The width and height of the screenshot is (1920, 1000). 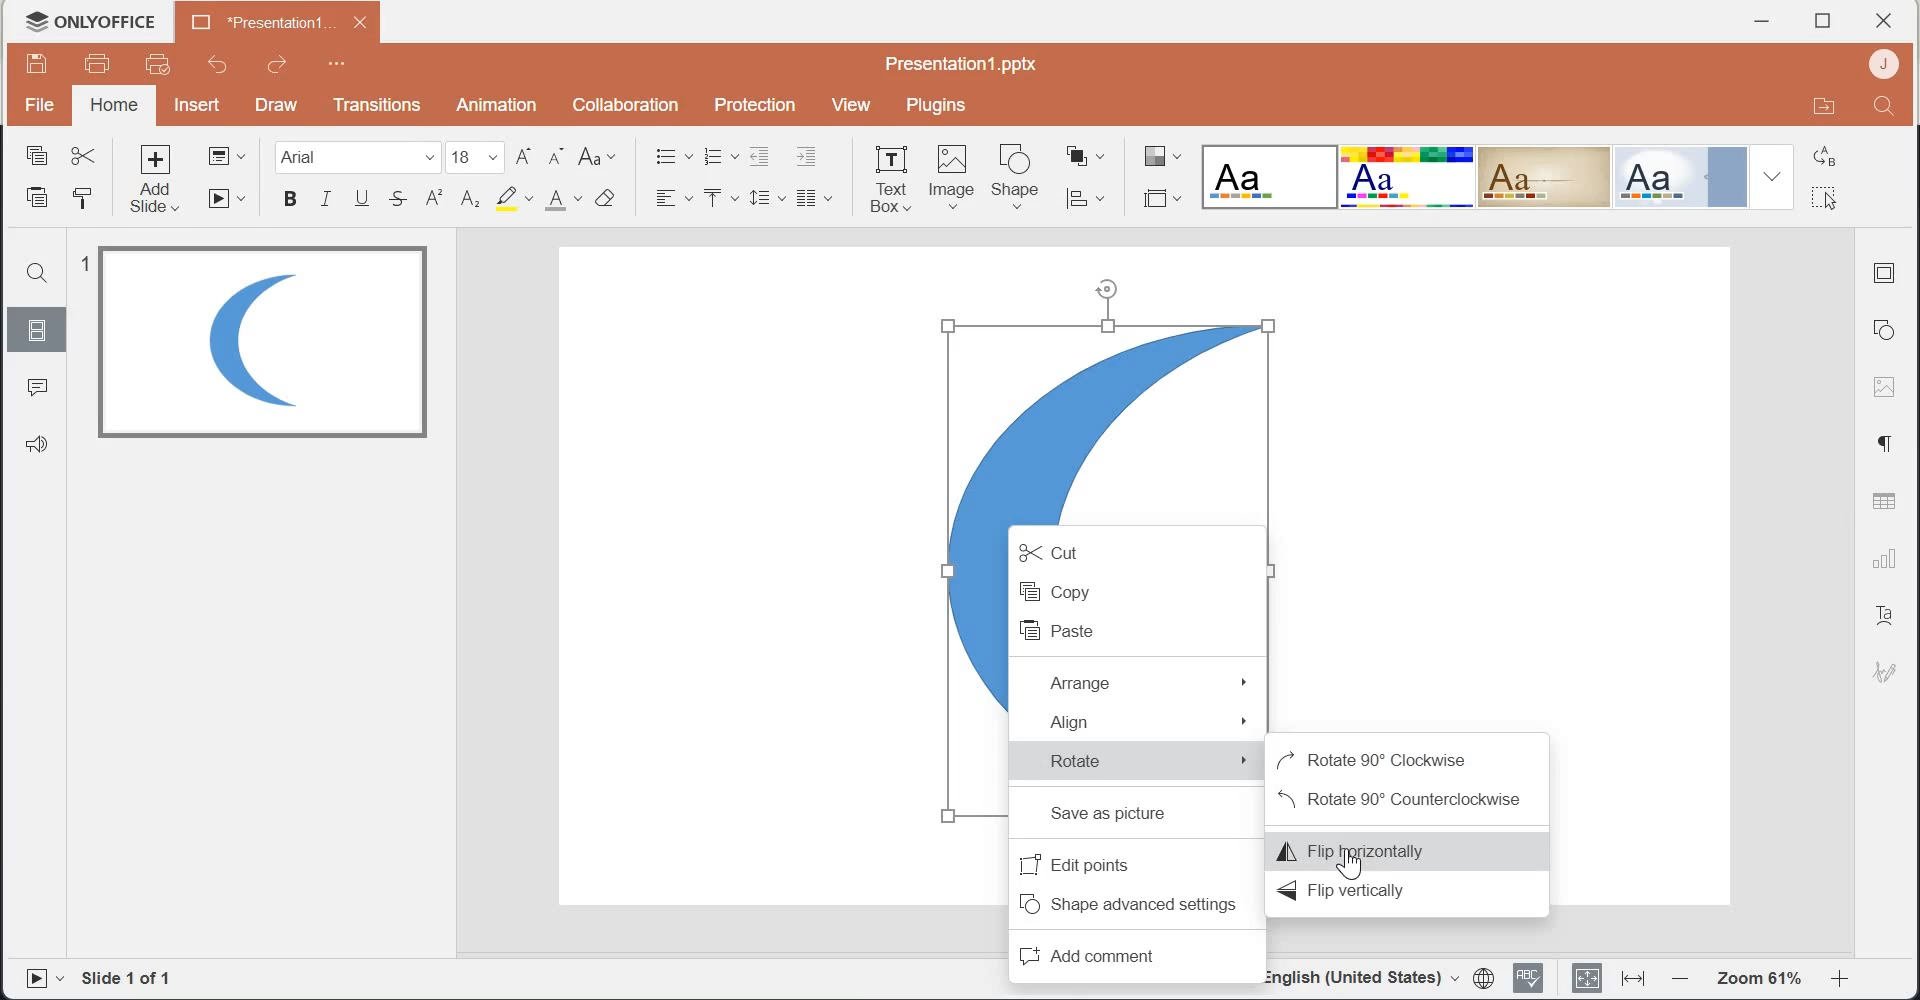 What do you see at coordinates (113, 107) in the screenshot?
I see `home` at bounding box center [113, 107].